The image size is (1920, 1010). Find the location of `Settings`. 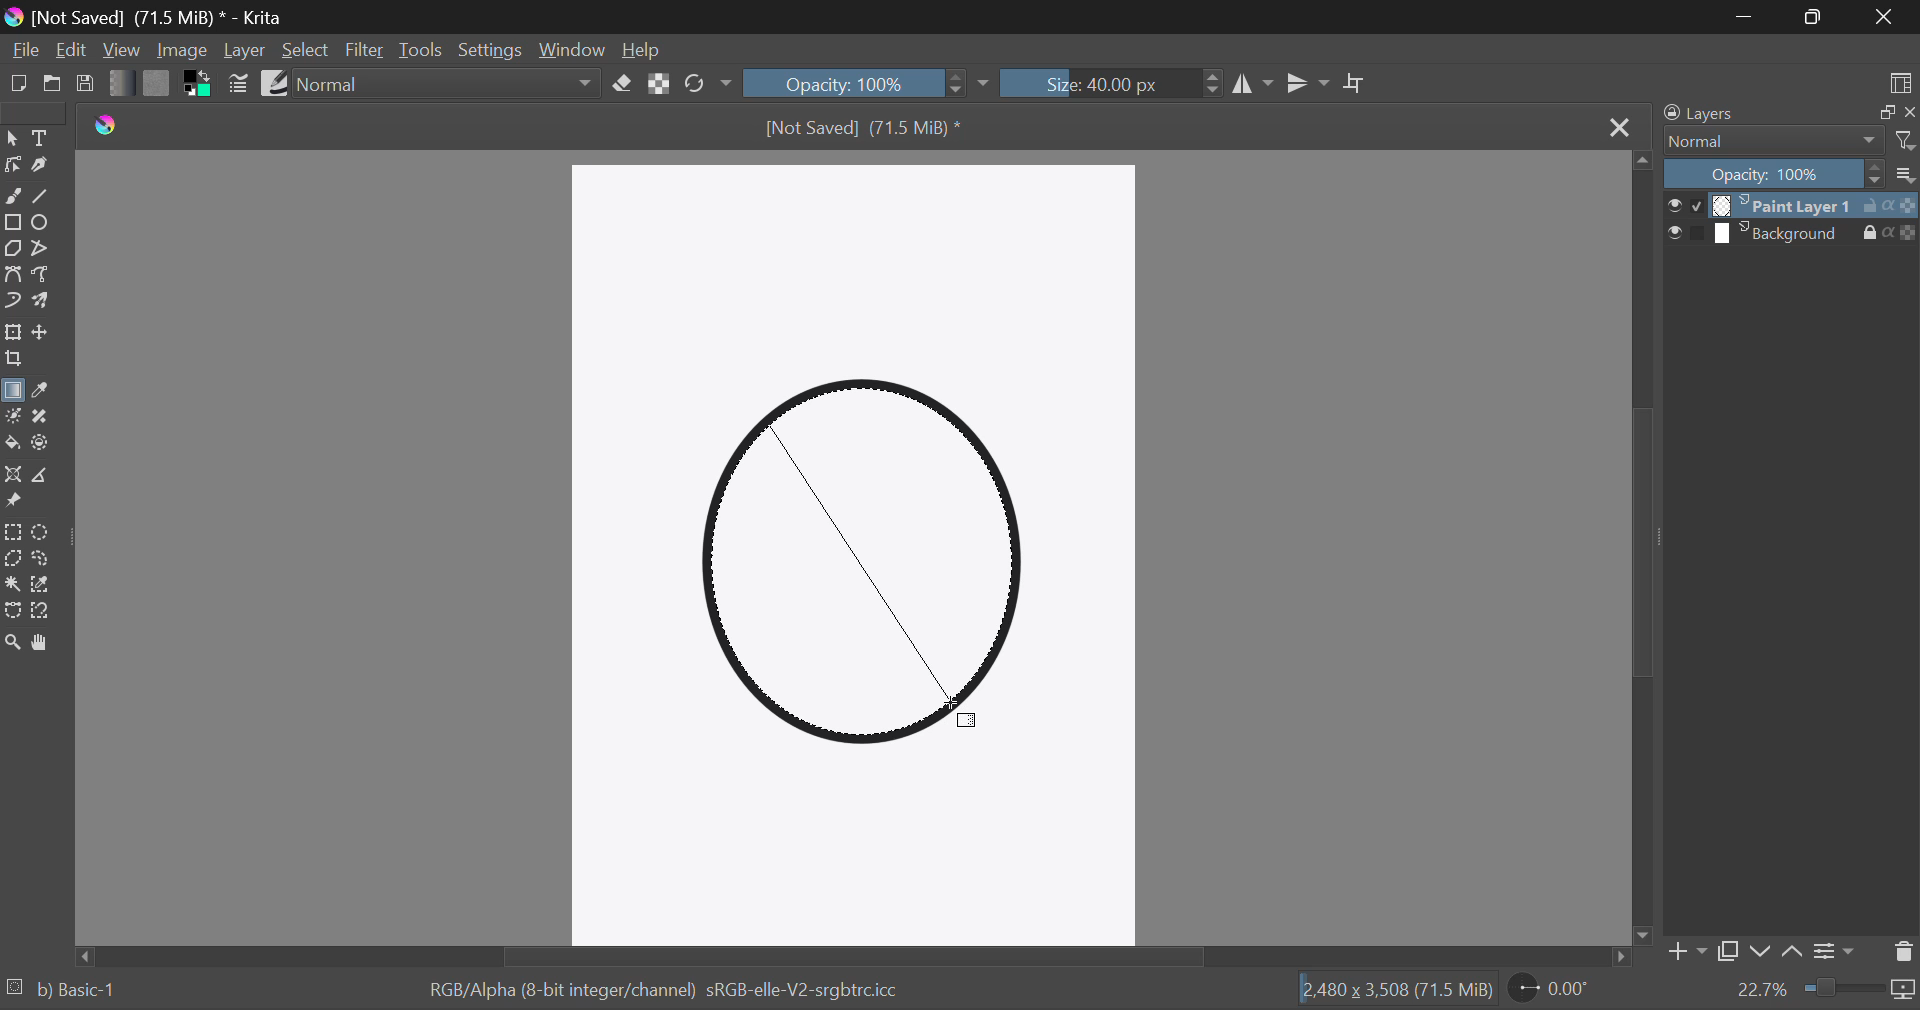

Settings is located at coordinates (488, 49).